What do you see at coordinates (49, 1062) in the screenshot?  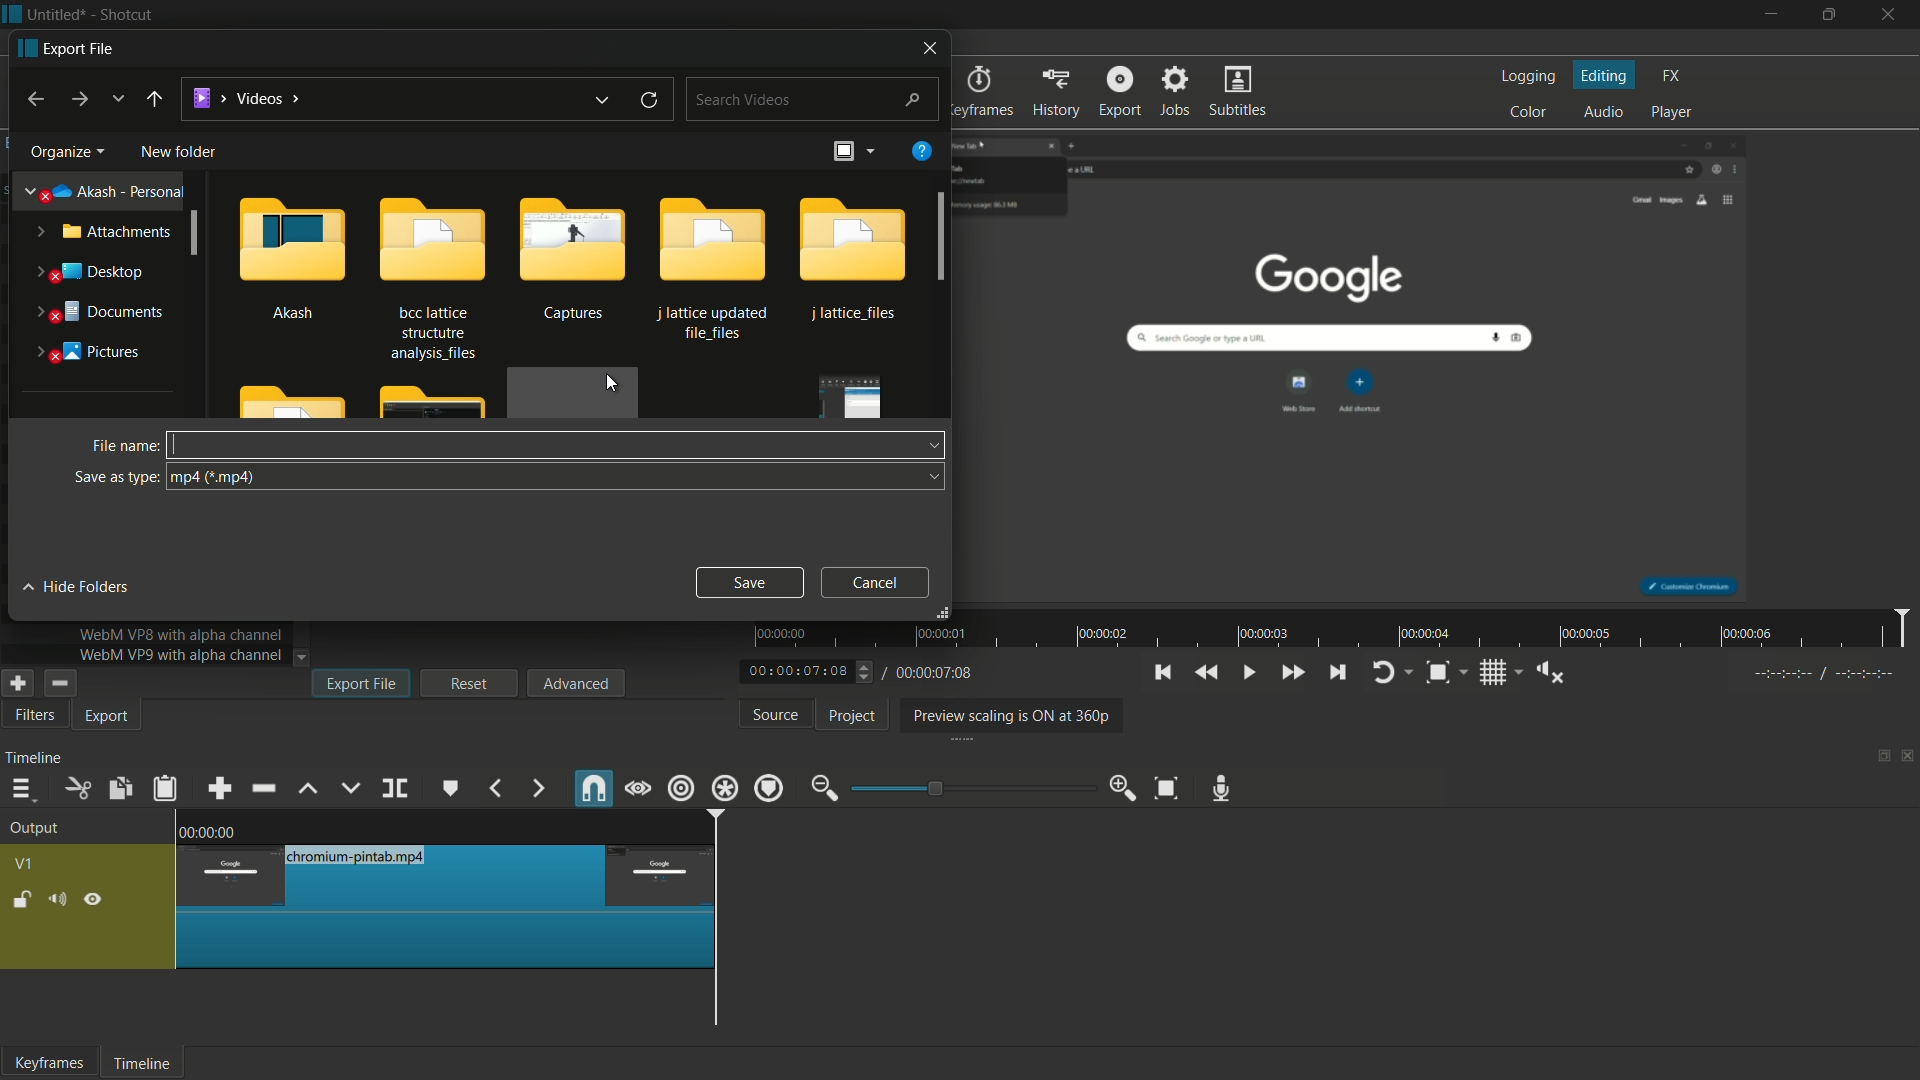 I see `keyframes` at bounding box center [49, 1062].